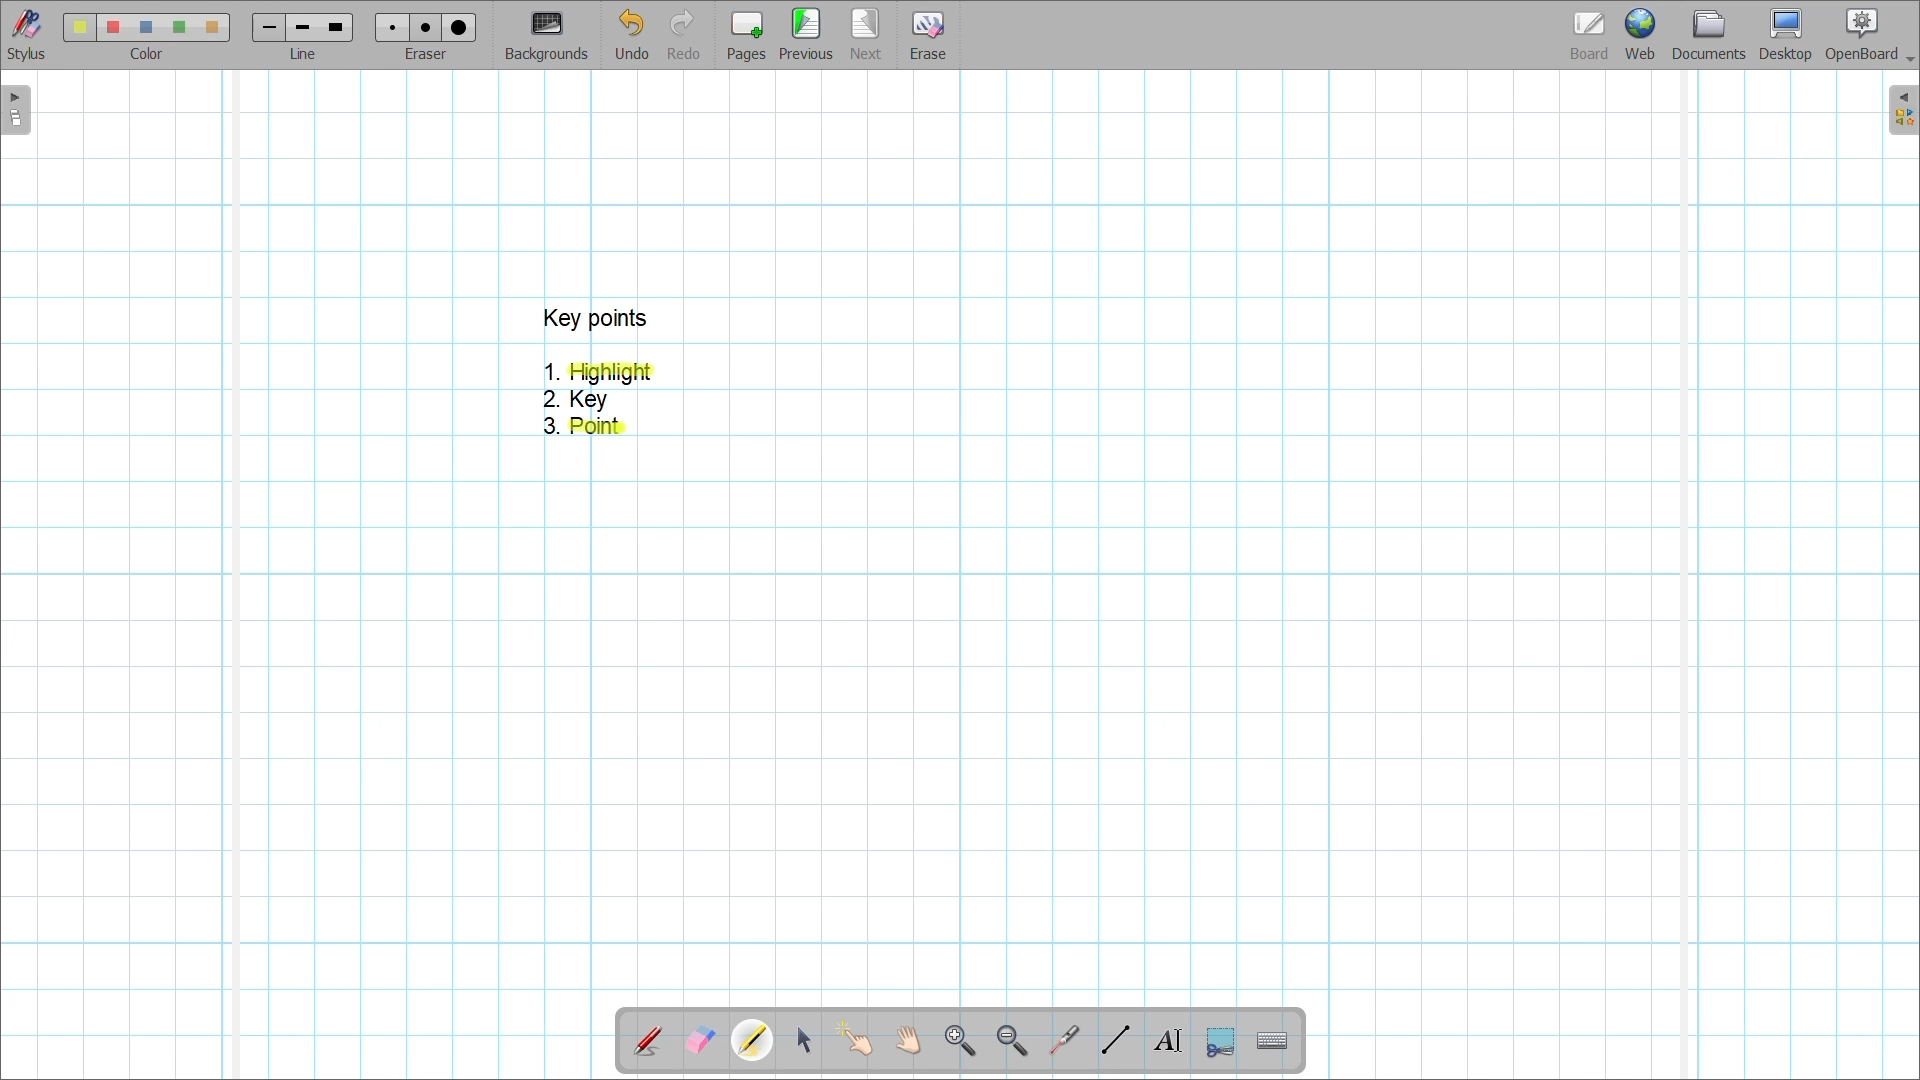 This screenshot has width=1920, height=1080. What do you see at coordinates (602, 373) in the screenshot?
I see `1. Highlight` at bounding box center [602, 373].